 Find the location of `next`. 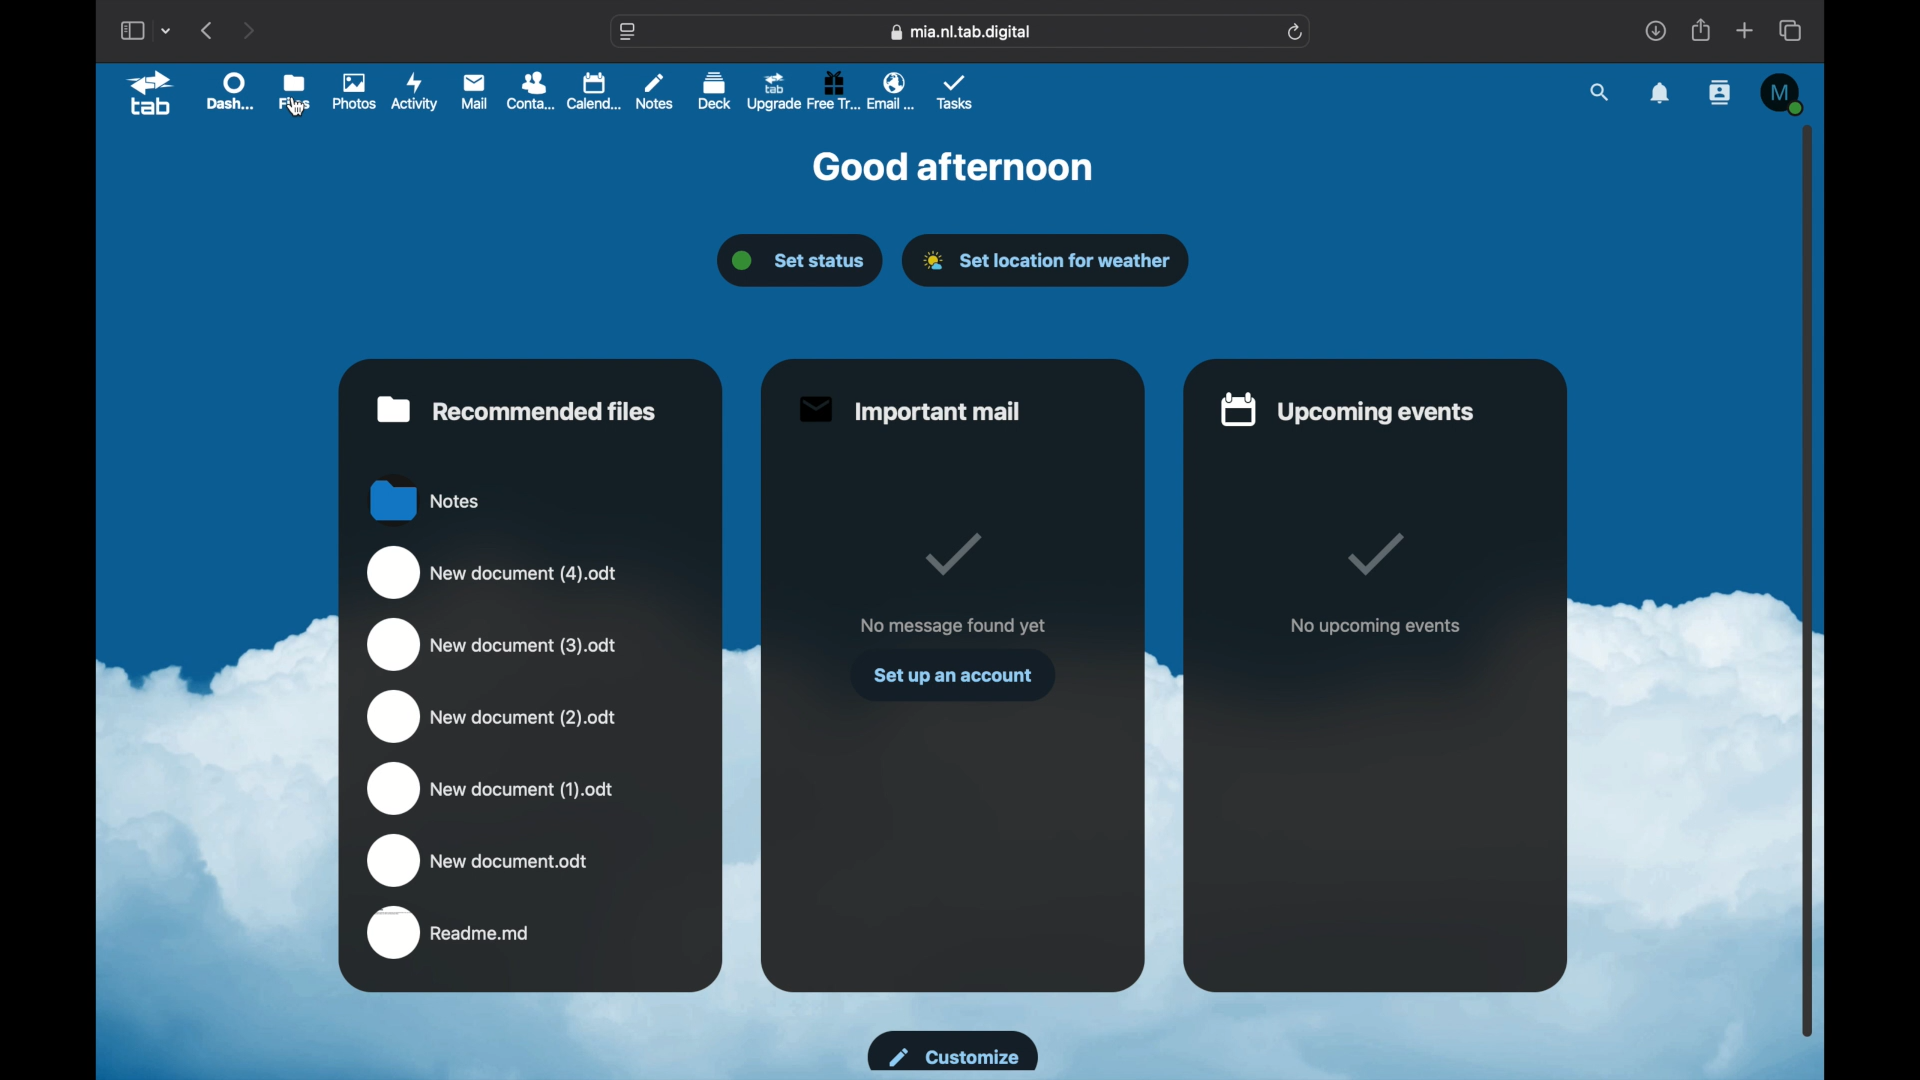

next is located at coordinates (248, 30).